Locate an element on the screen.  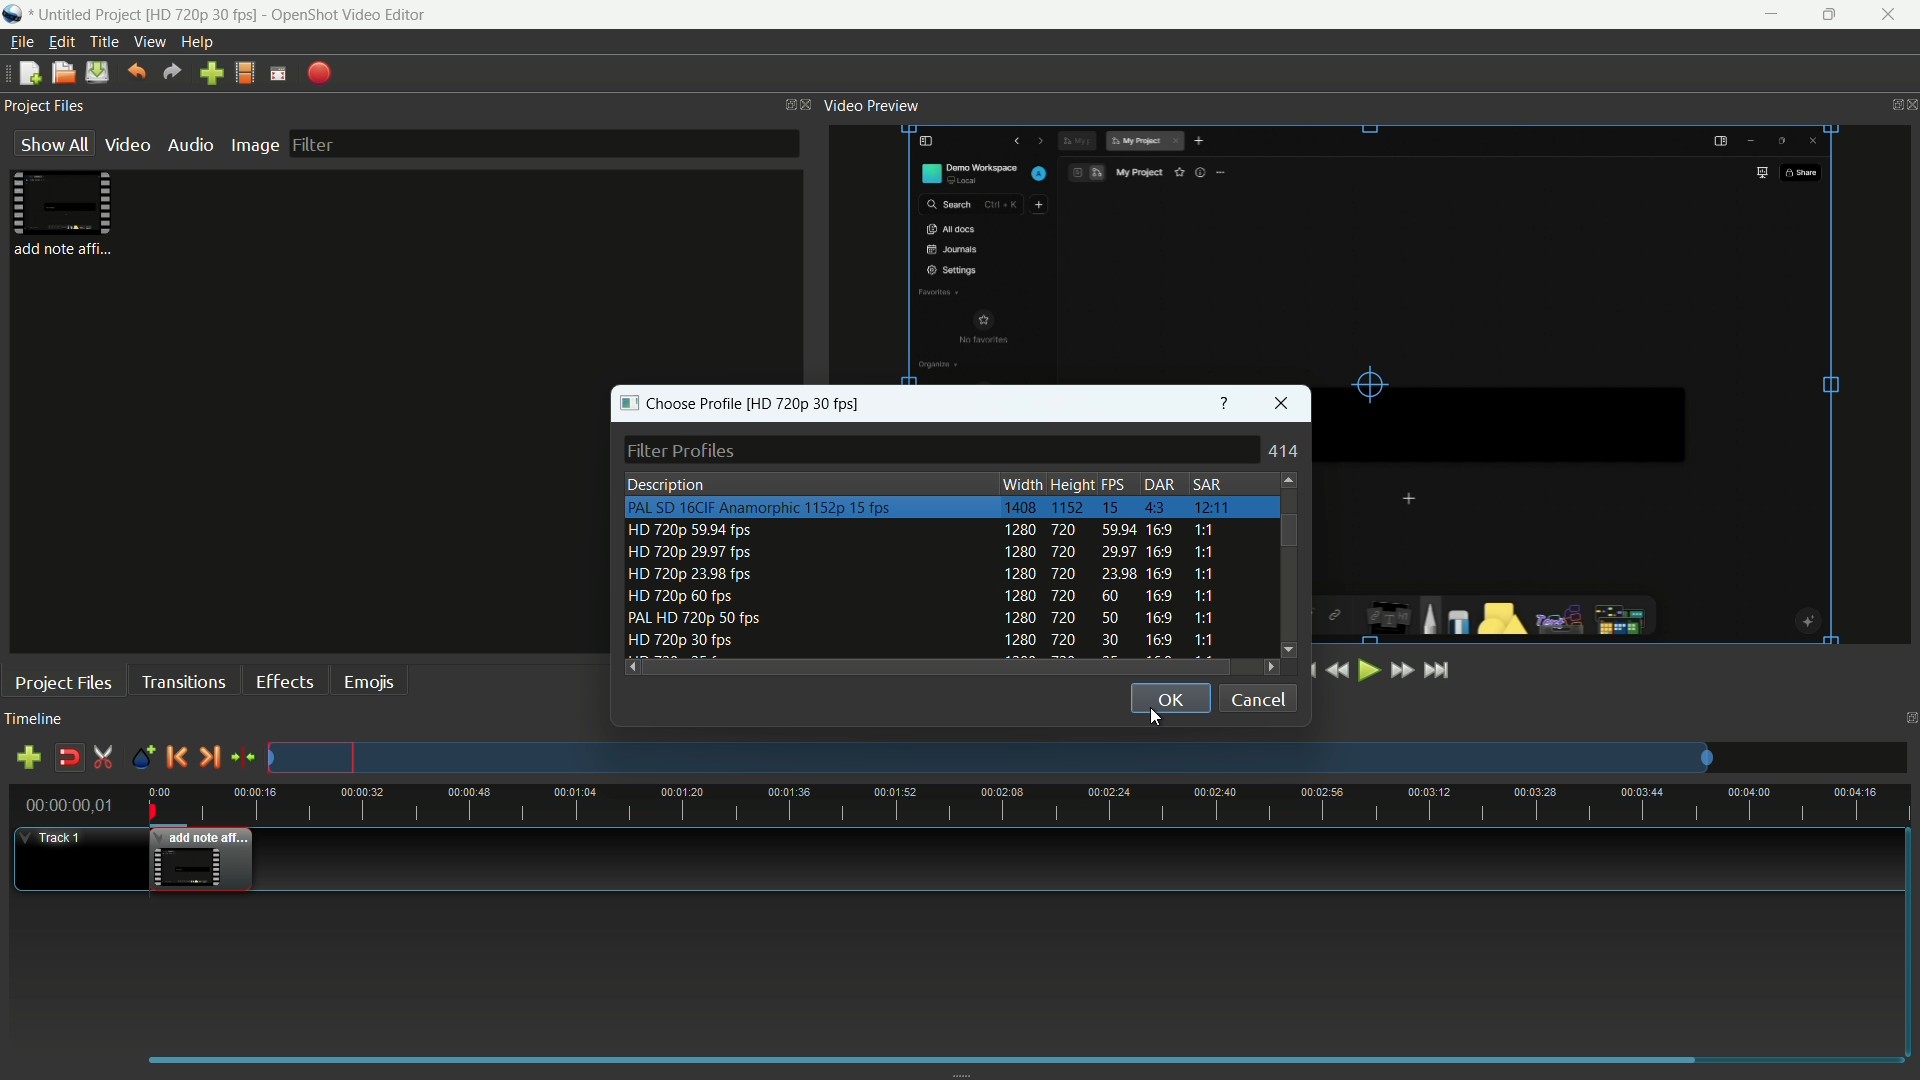
profile-6 is located at coordinates (926, 618).